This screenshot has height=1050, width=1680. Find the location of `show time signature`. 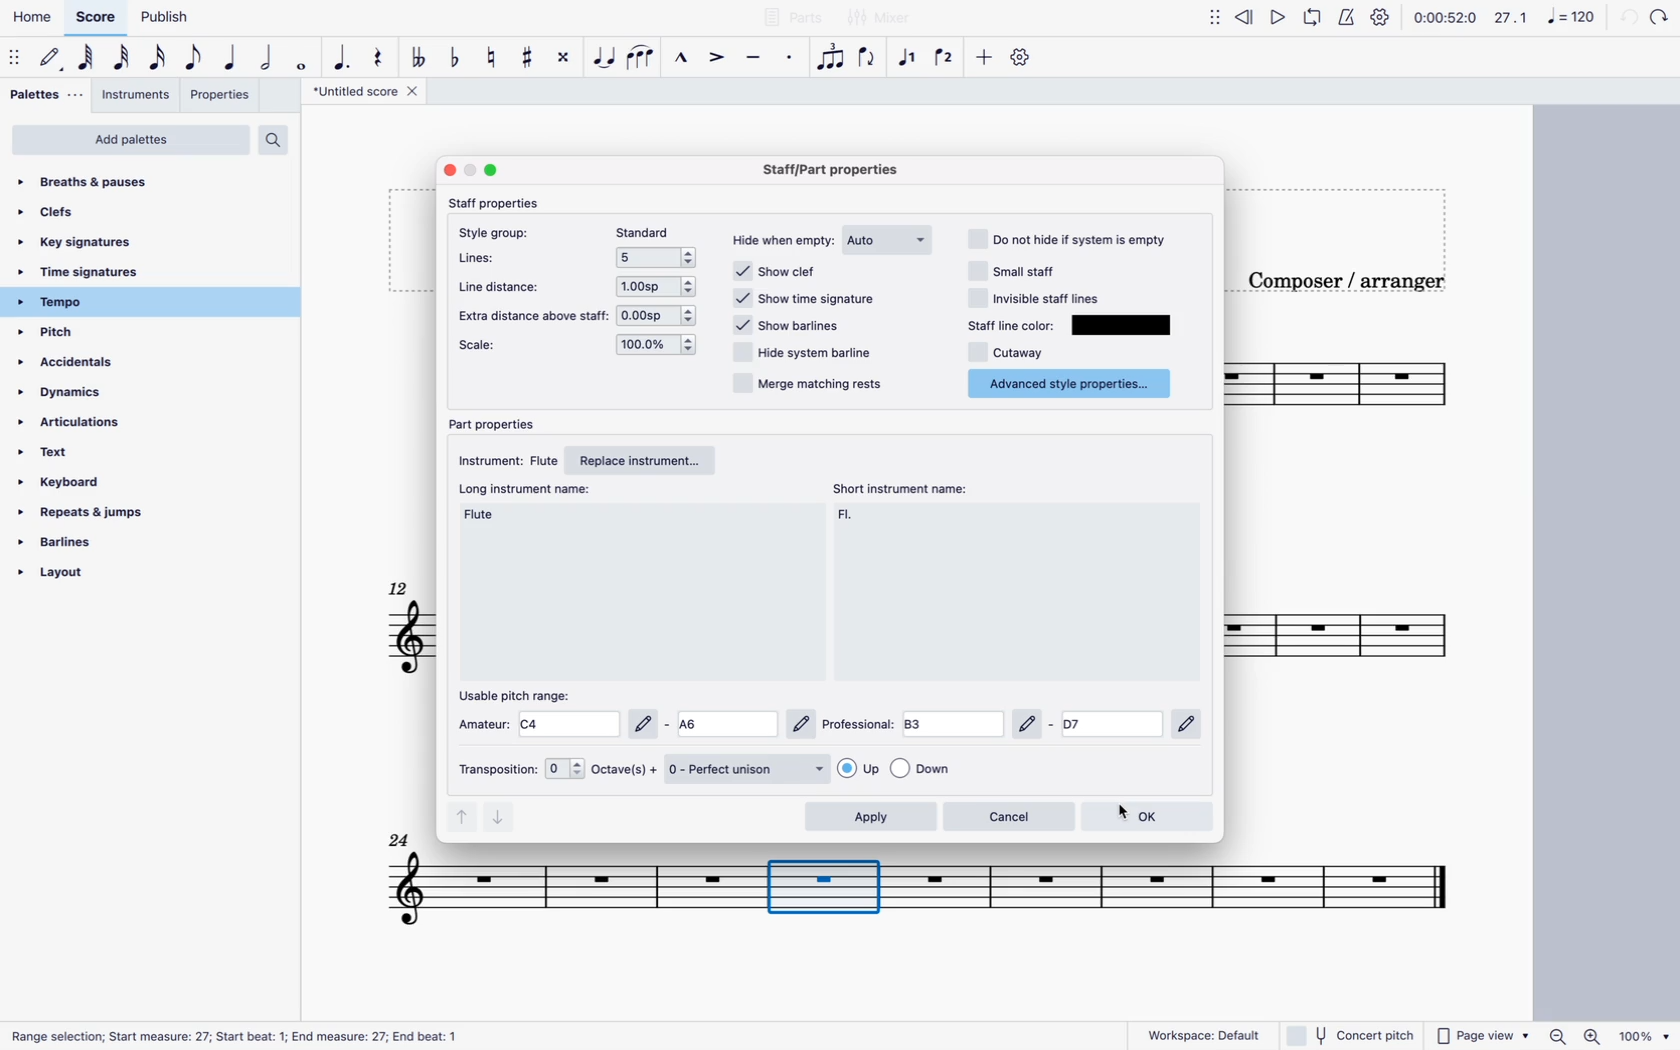

show time signature is located at coordinates (803, 299).